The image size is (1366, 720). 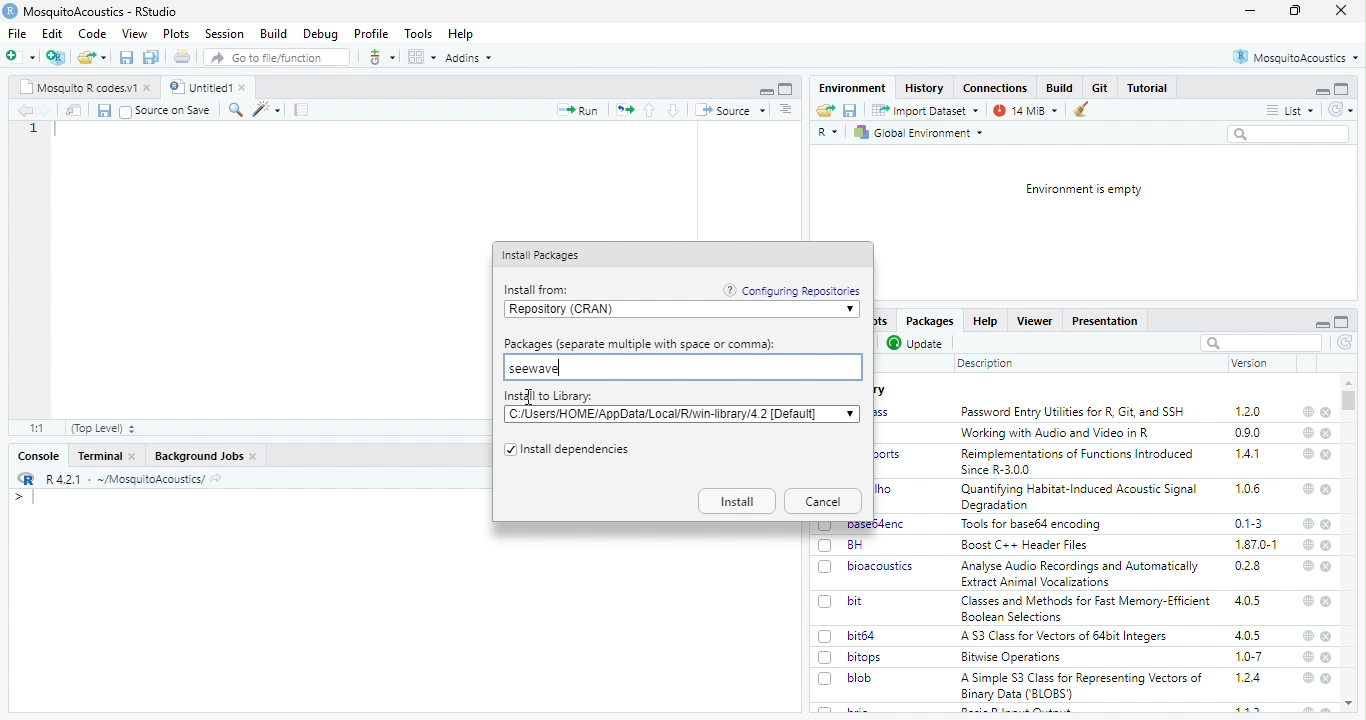 What do you see at coordinates (1249, 601) in the screenshot?
I see `405` at bounding box center [1249, 601].